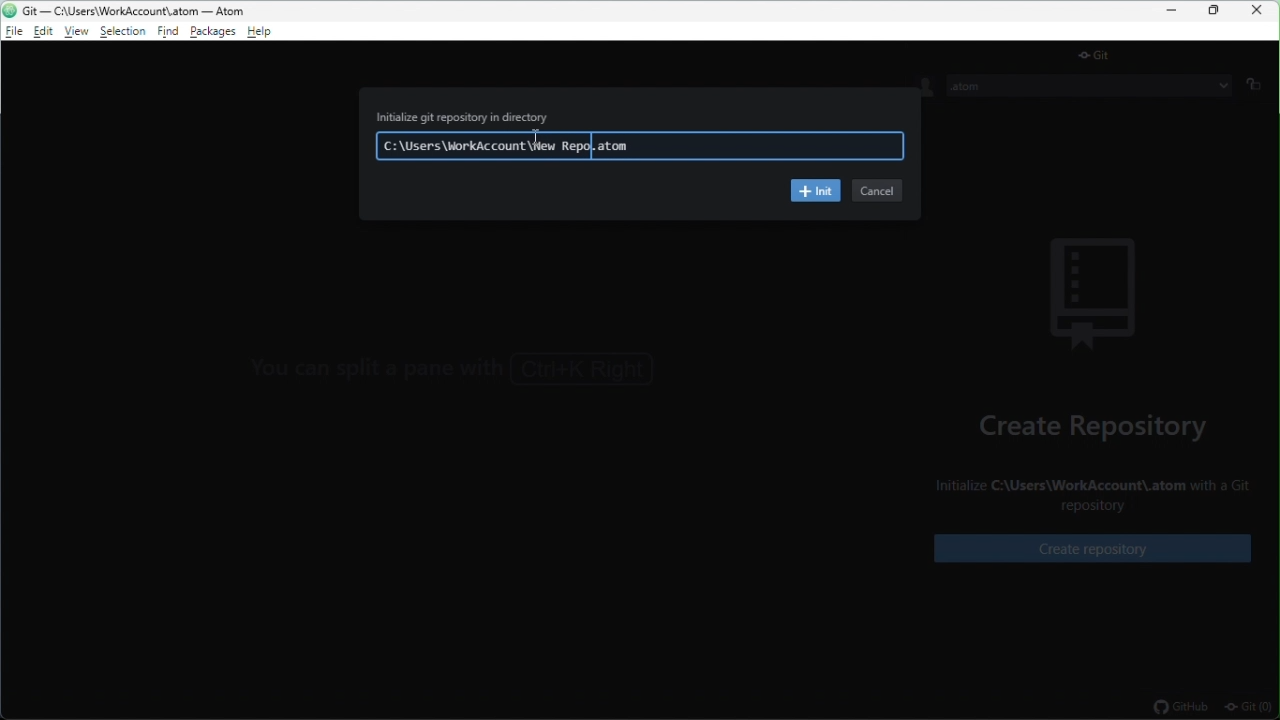 The width and height of the screenshot is (1280, 720). Describe the element at coordinates (1260, 11) in the screenshot. I see `close` at that location.